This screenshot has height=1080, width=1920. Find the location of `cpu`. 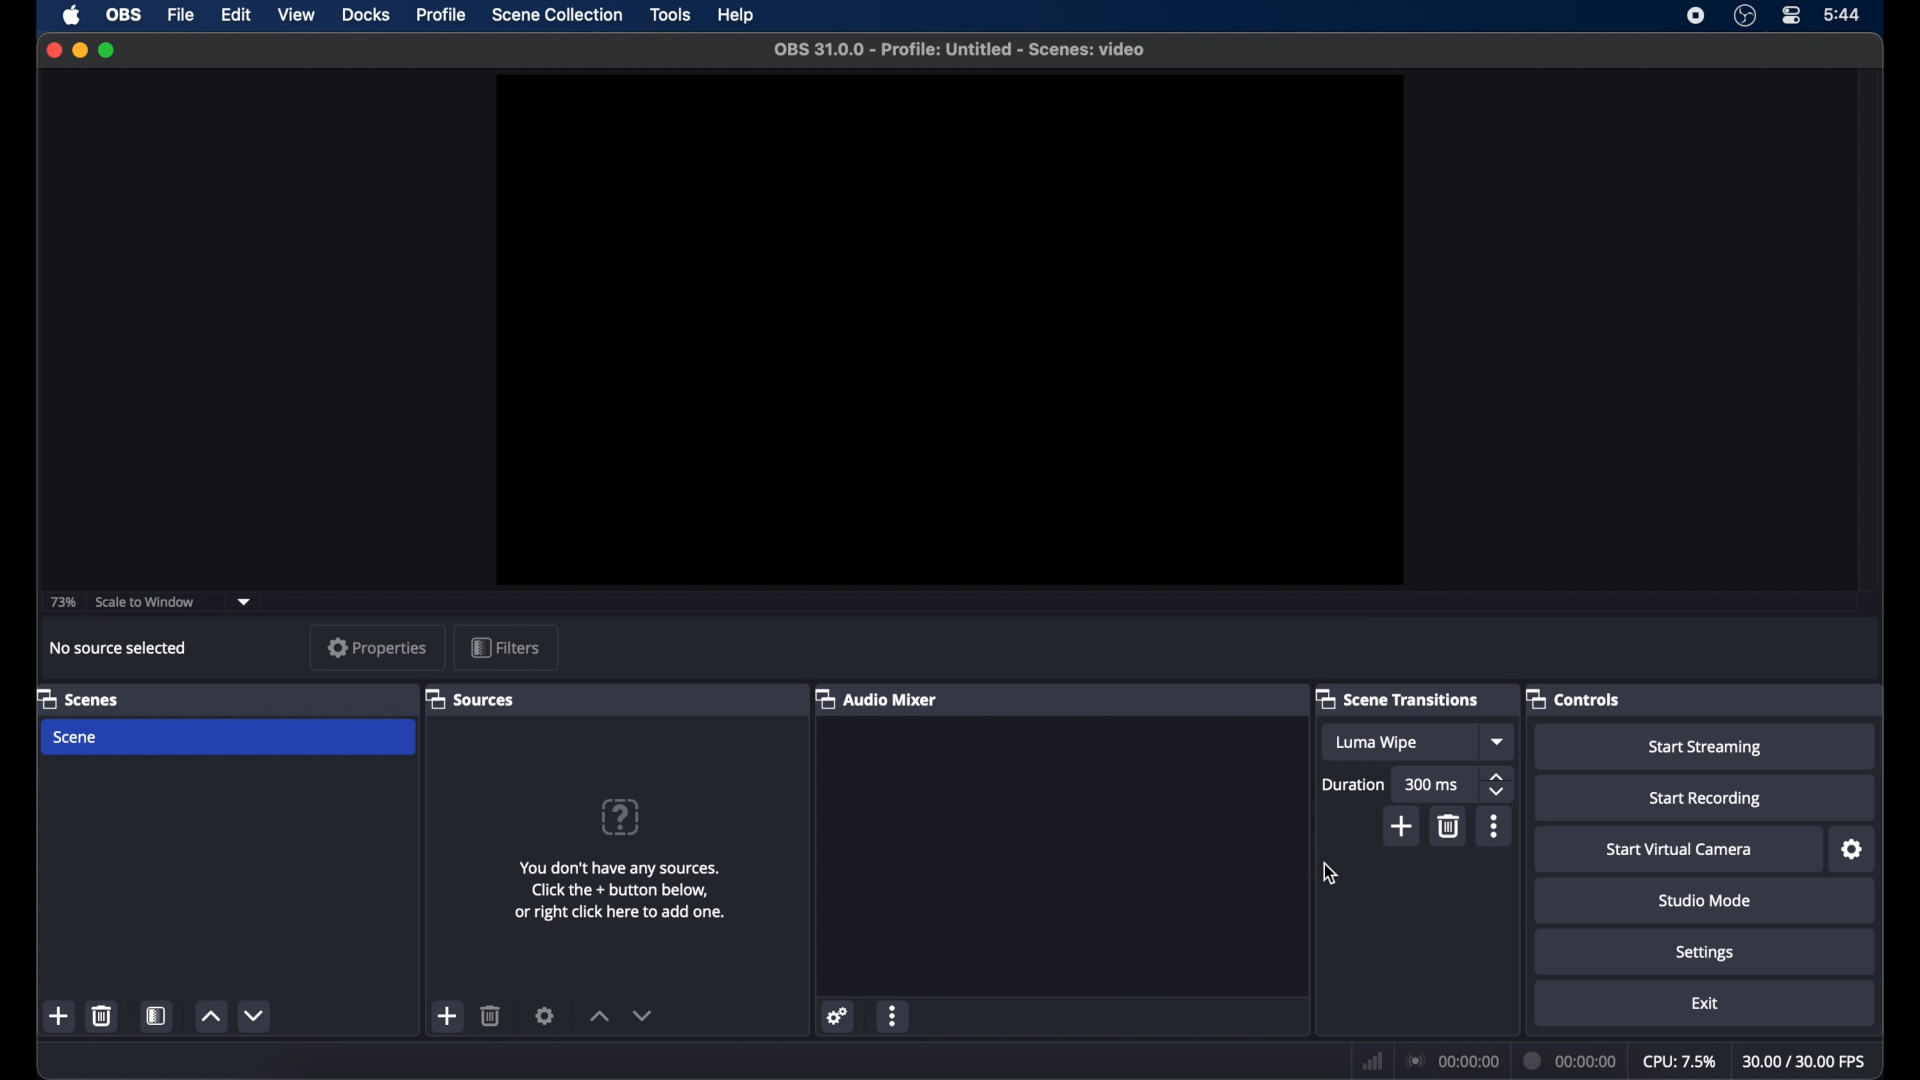

cpu is located at coordinates (1678, 1062).